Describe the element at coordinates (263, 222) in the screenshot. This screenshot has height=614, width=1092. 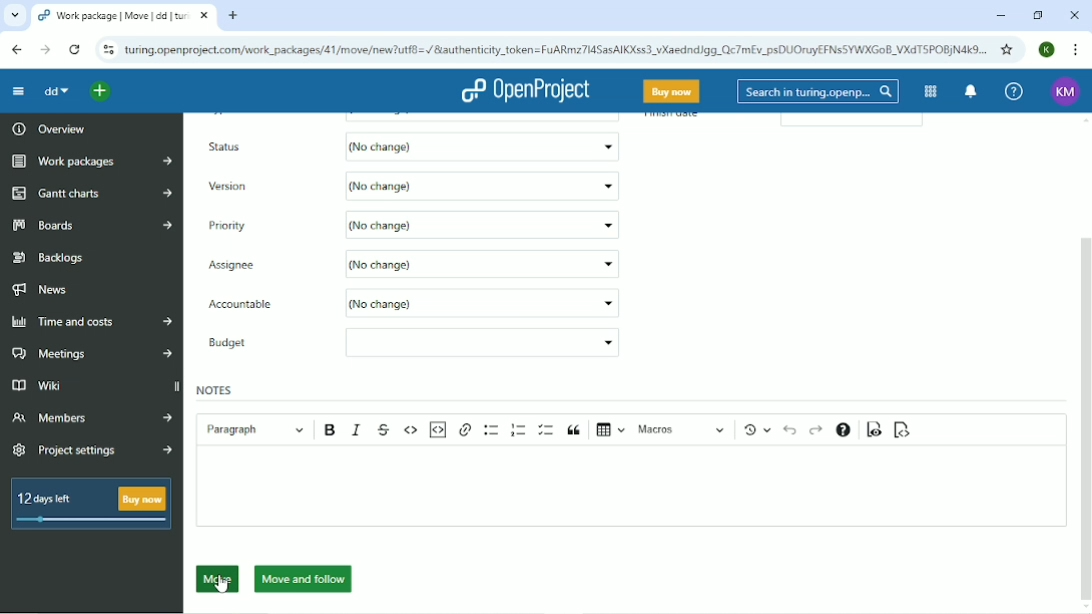
I see `Priority` at that location.